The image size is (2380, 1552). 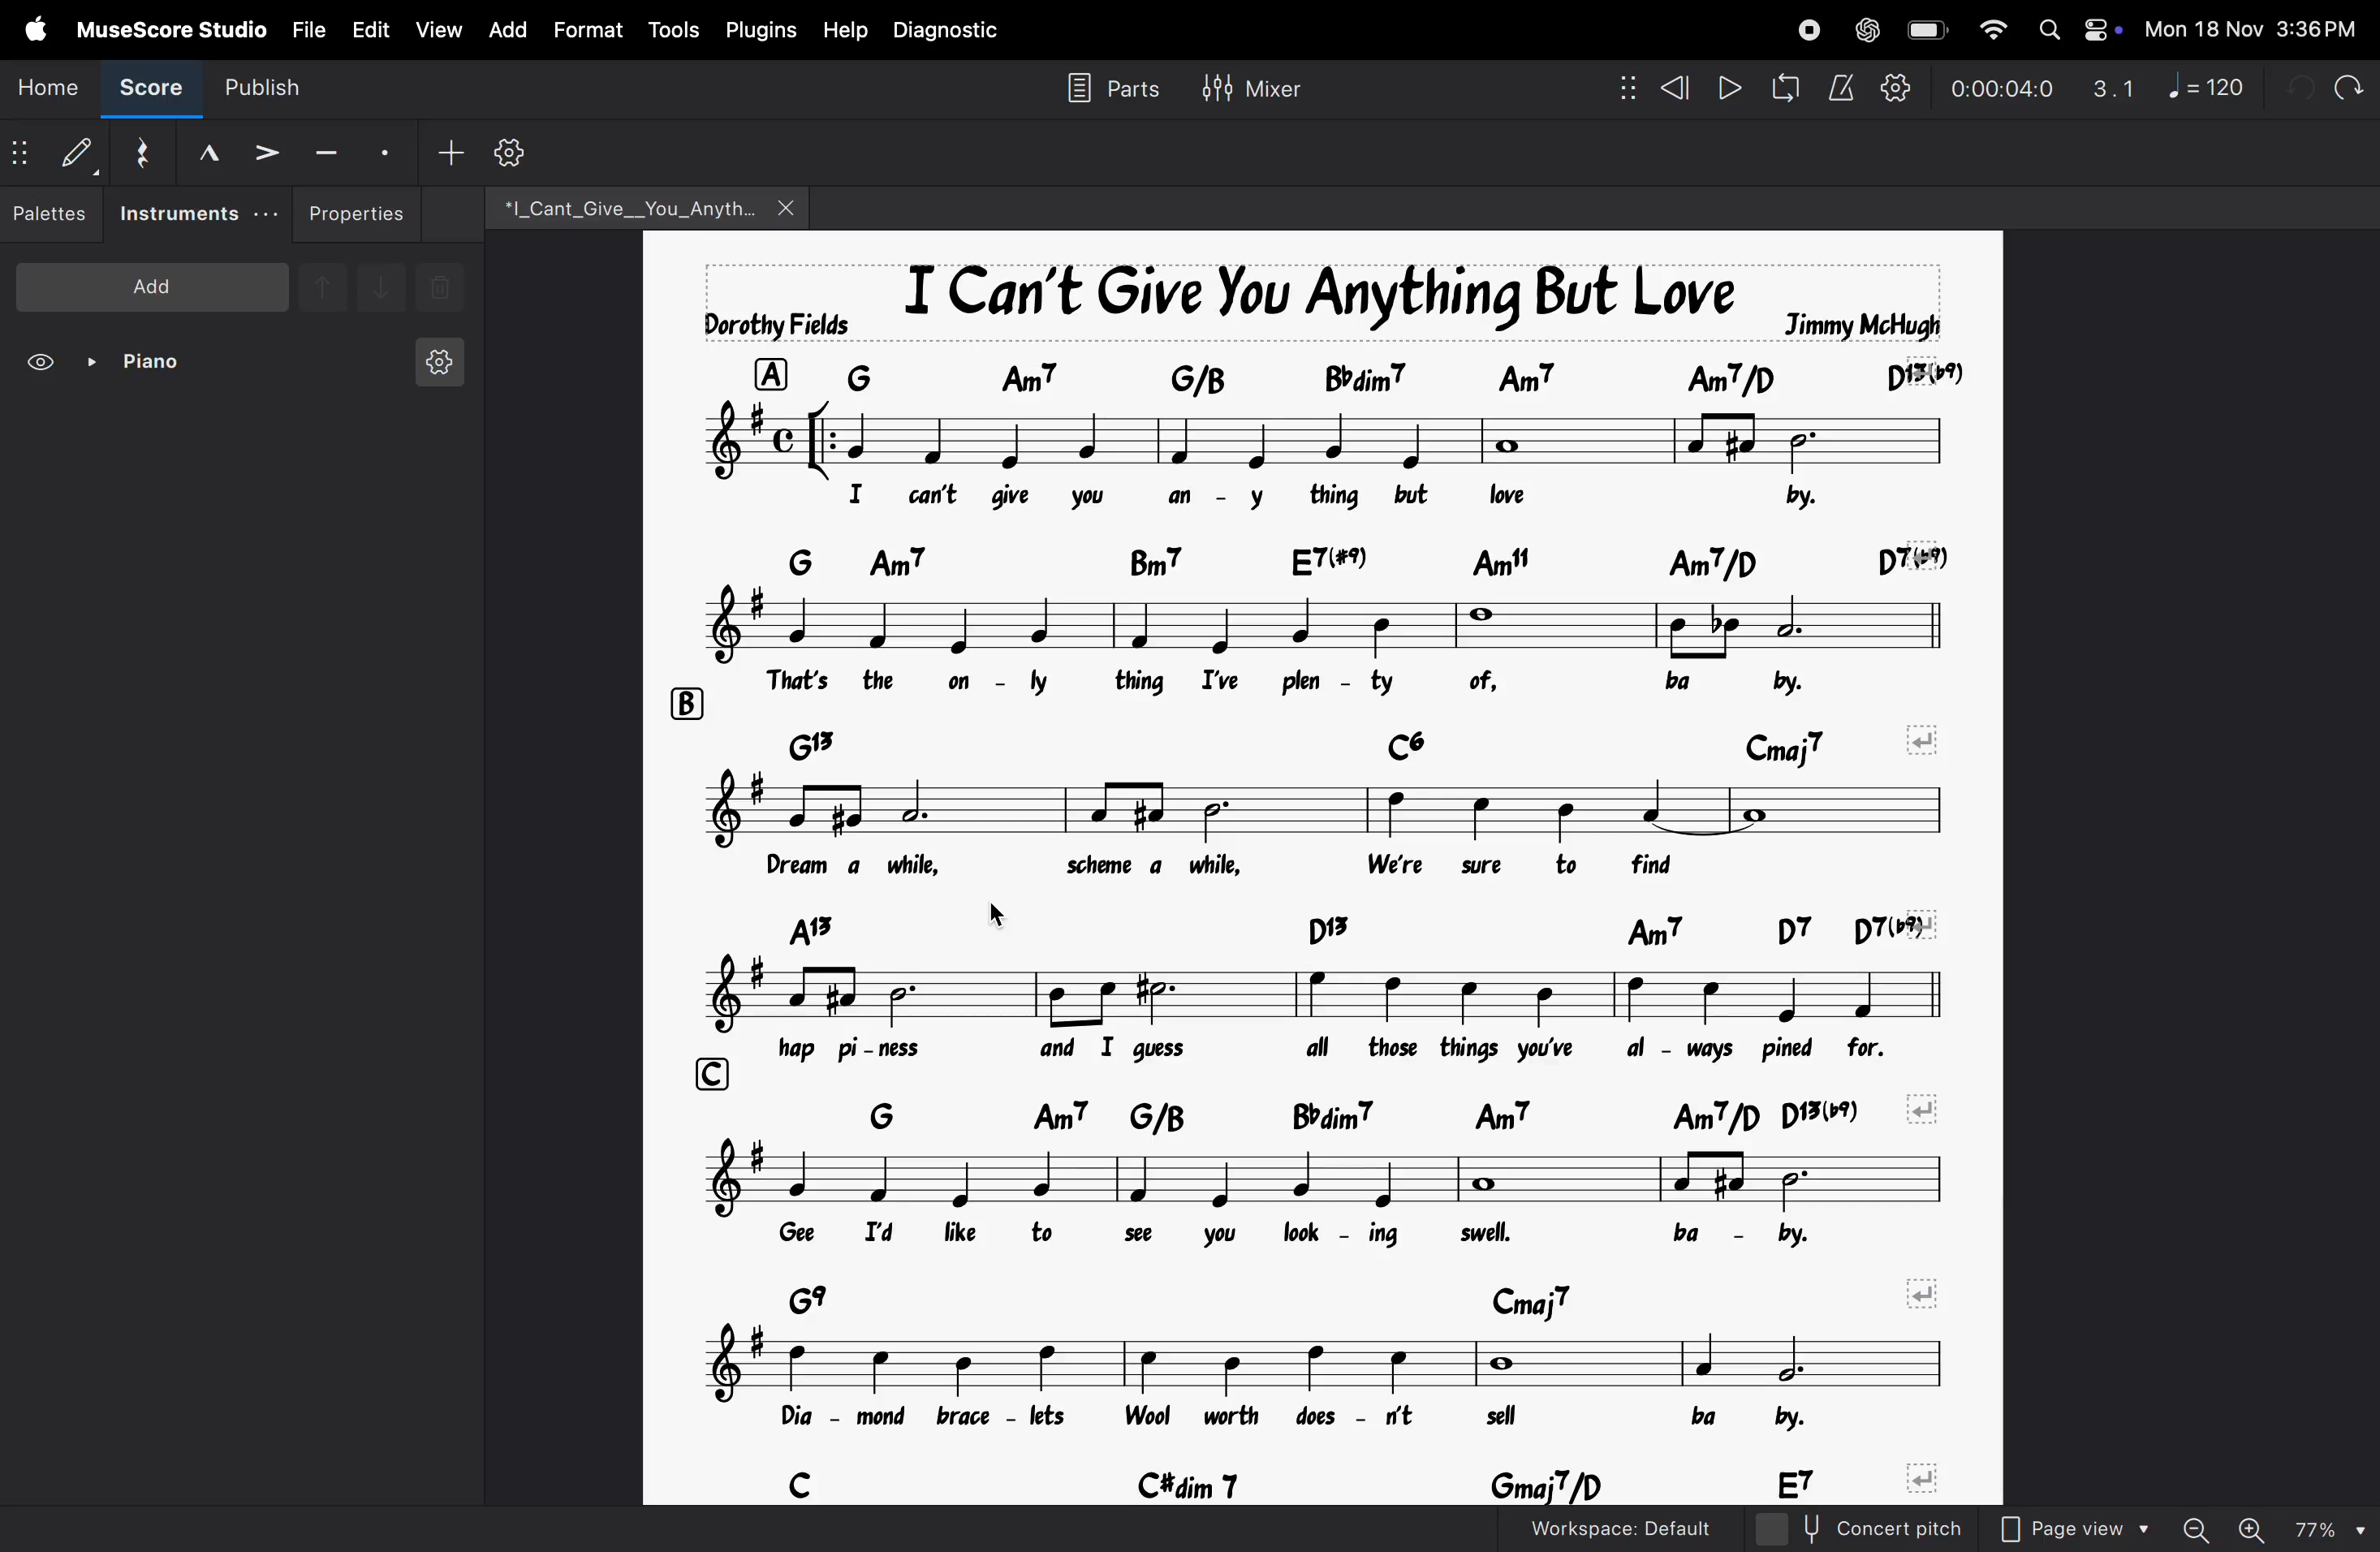 What do you see at coordinates (1893, 89) in the screenshot?
I see `playback settings` at bounding box center [1893, 89].